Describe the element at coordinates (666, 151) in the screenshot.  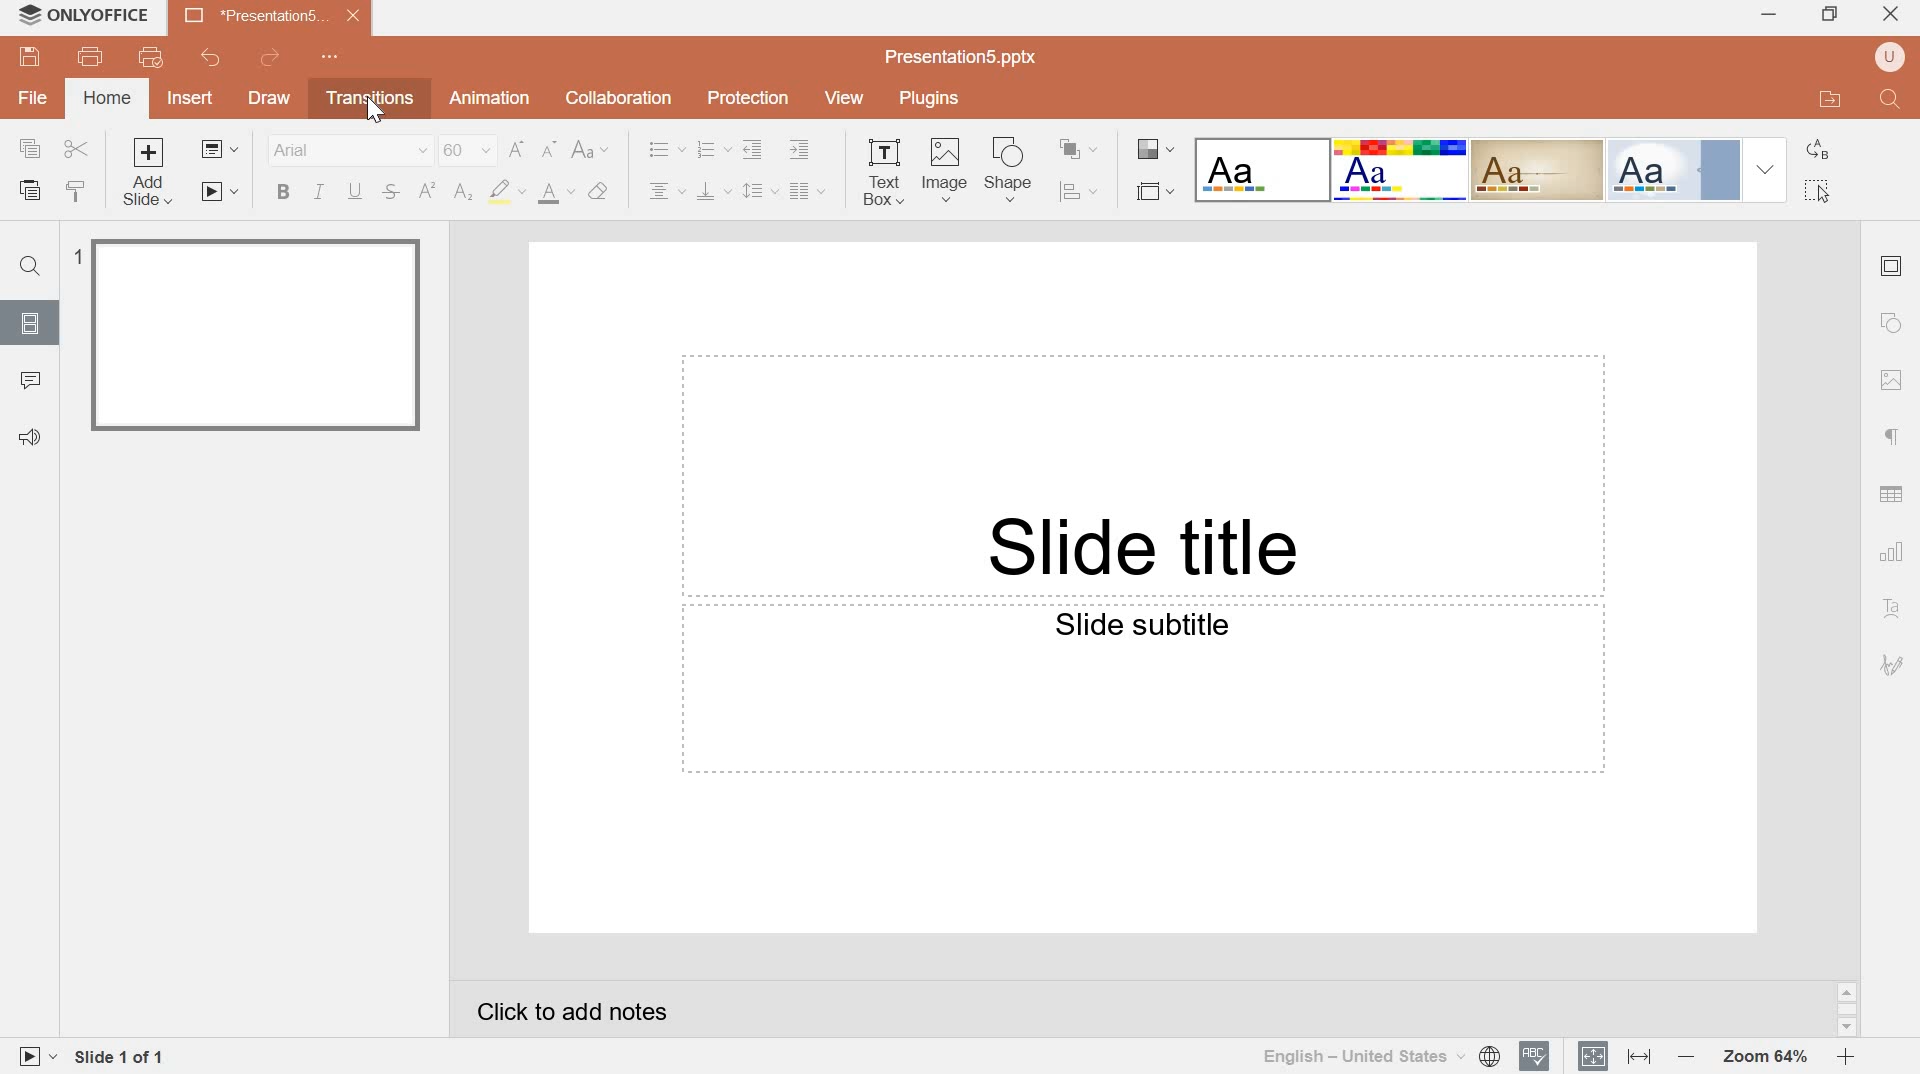
I see `bullets` at that location.